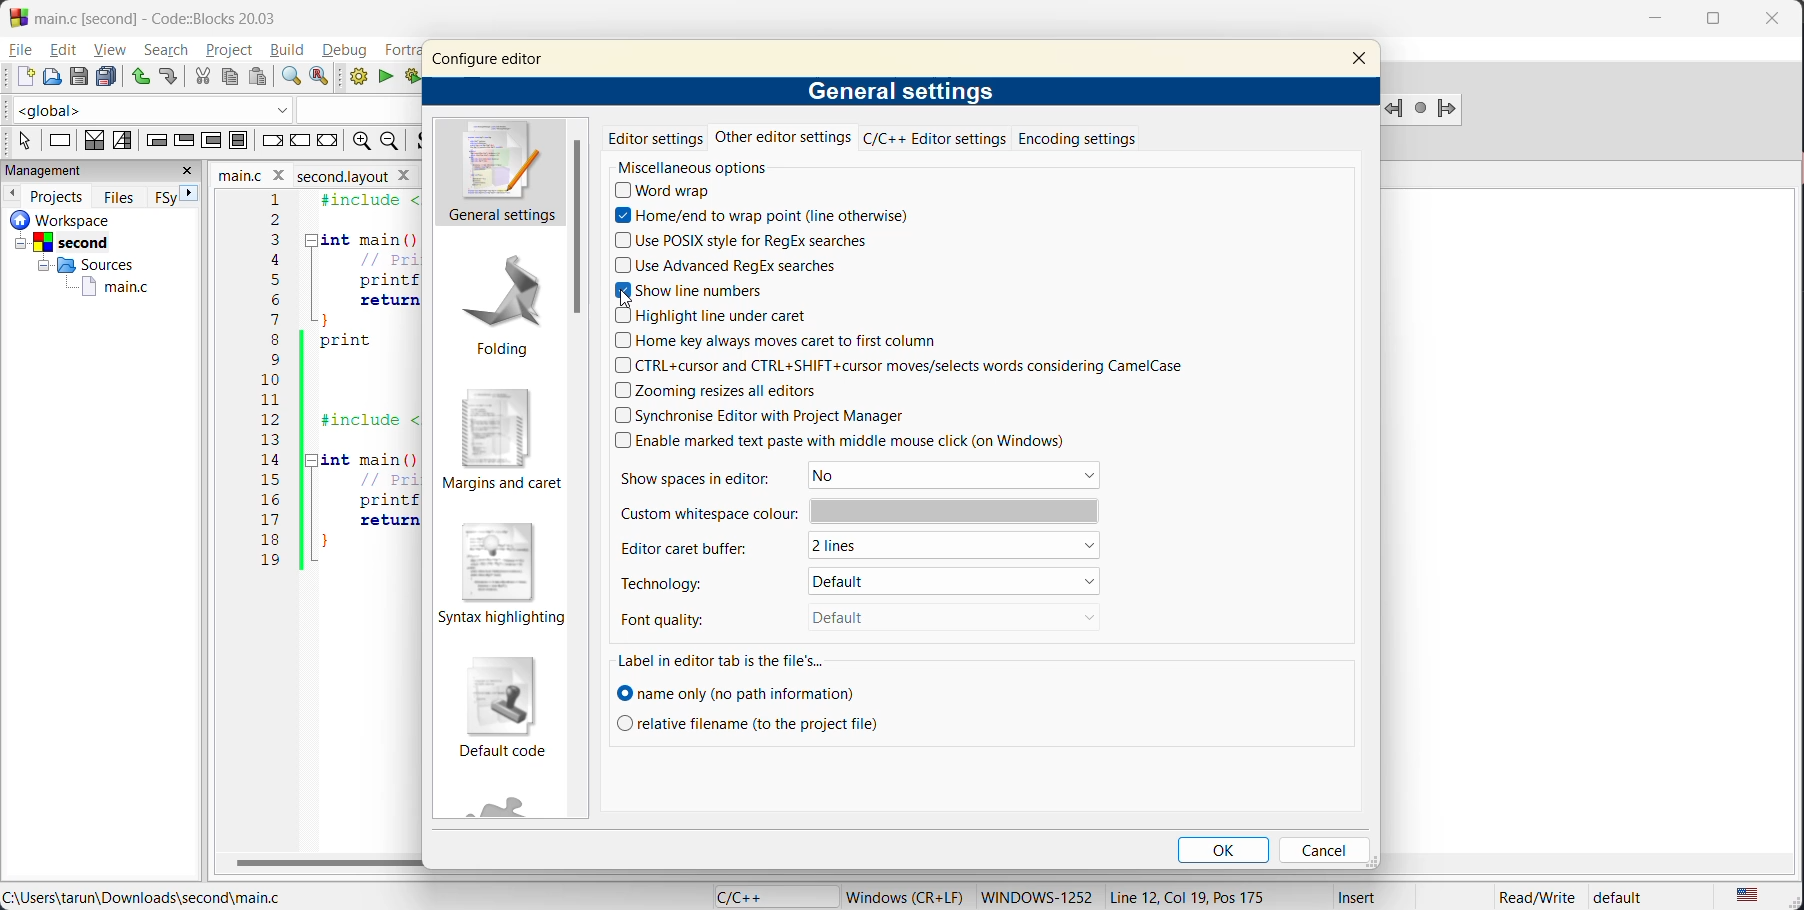  What do you see at coordinates (697, 547) in the screenshot?
I see `editor caret buffer` at bounding box center [697, 547].